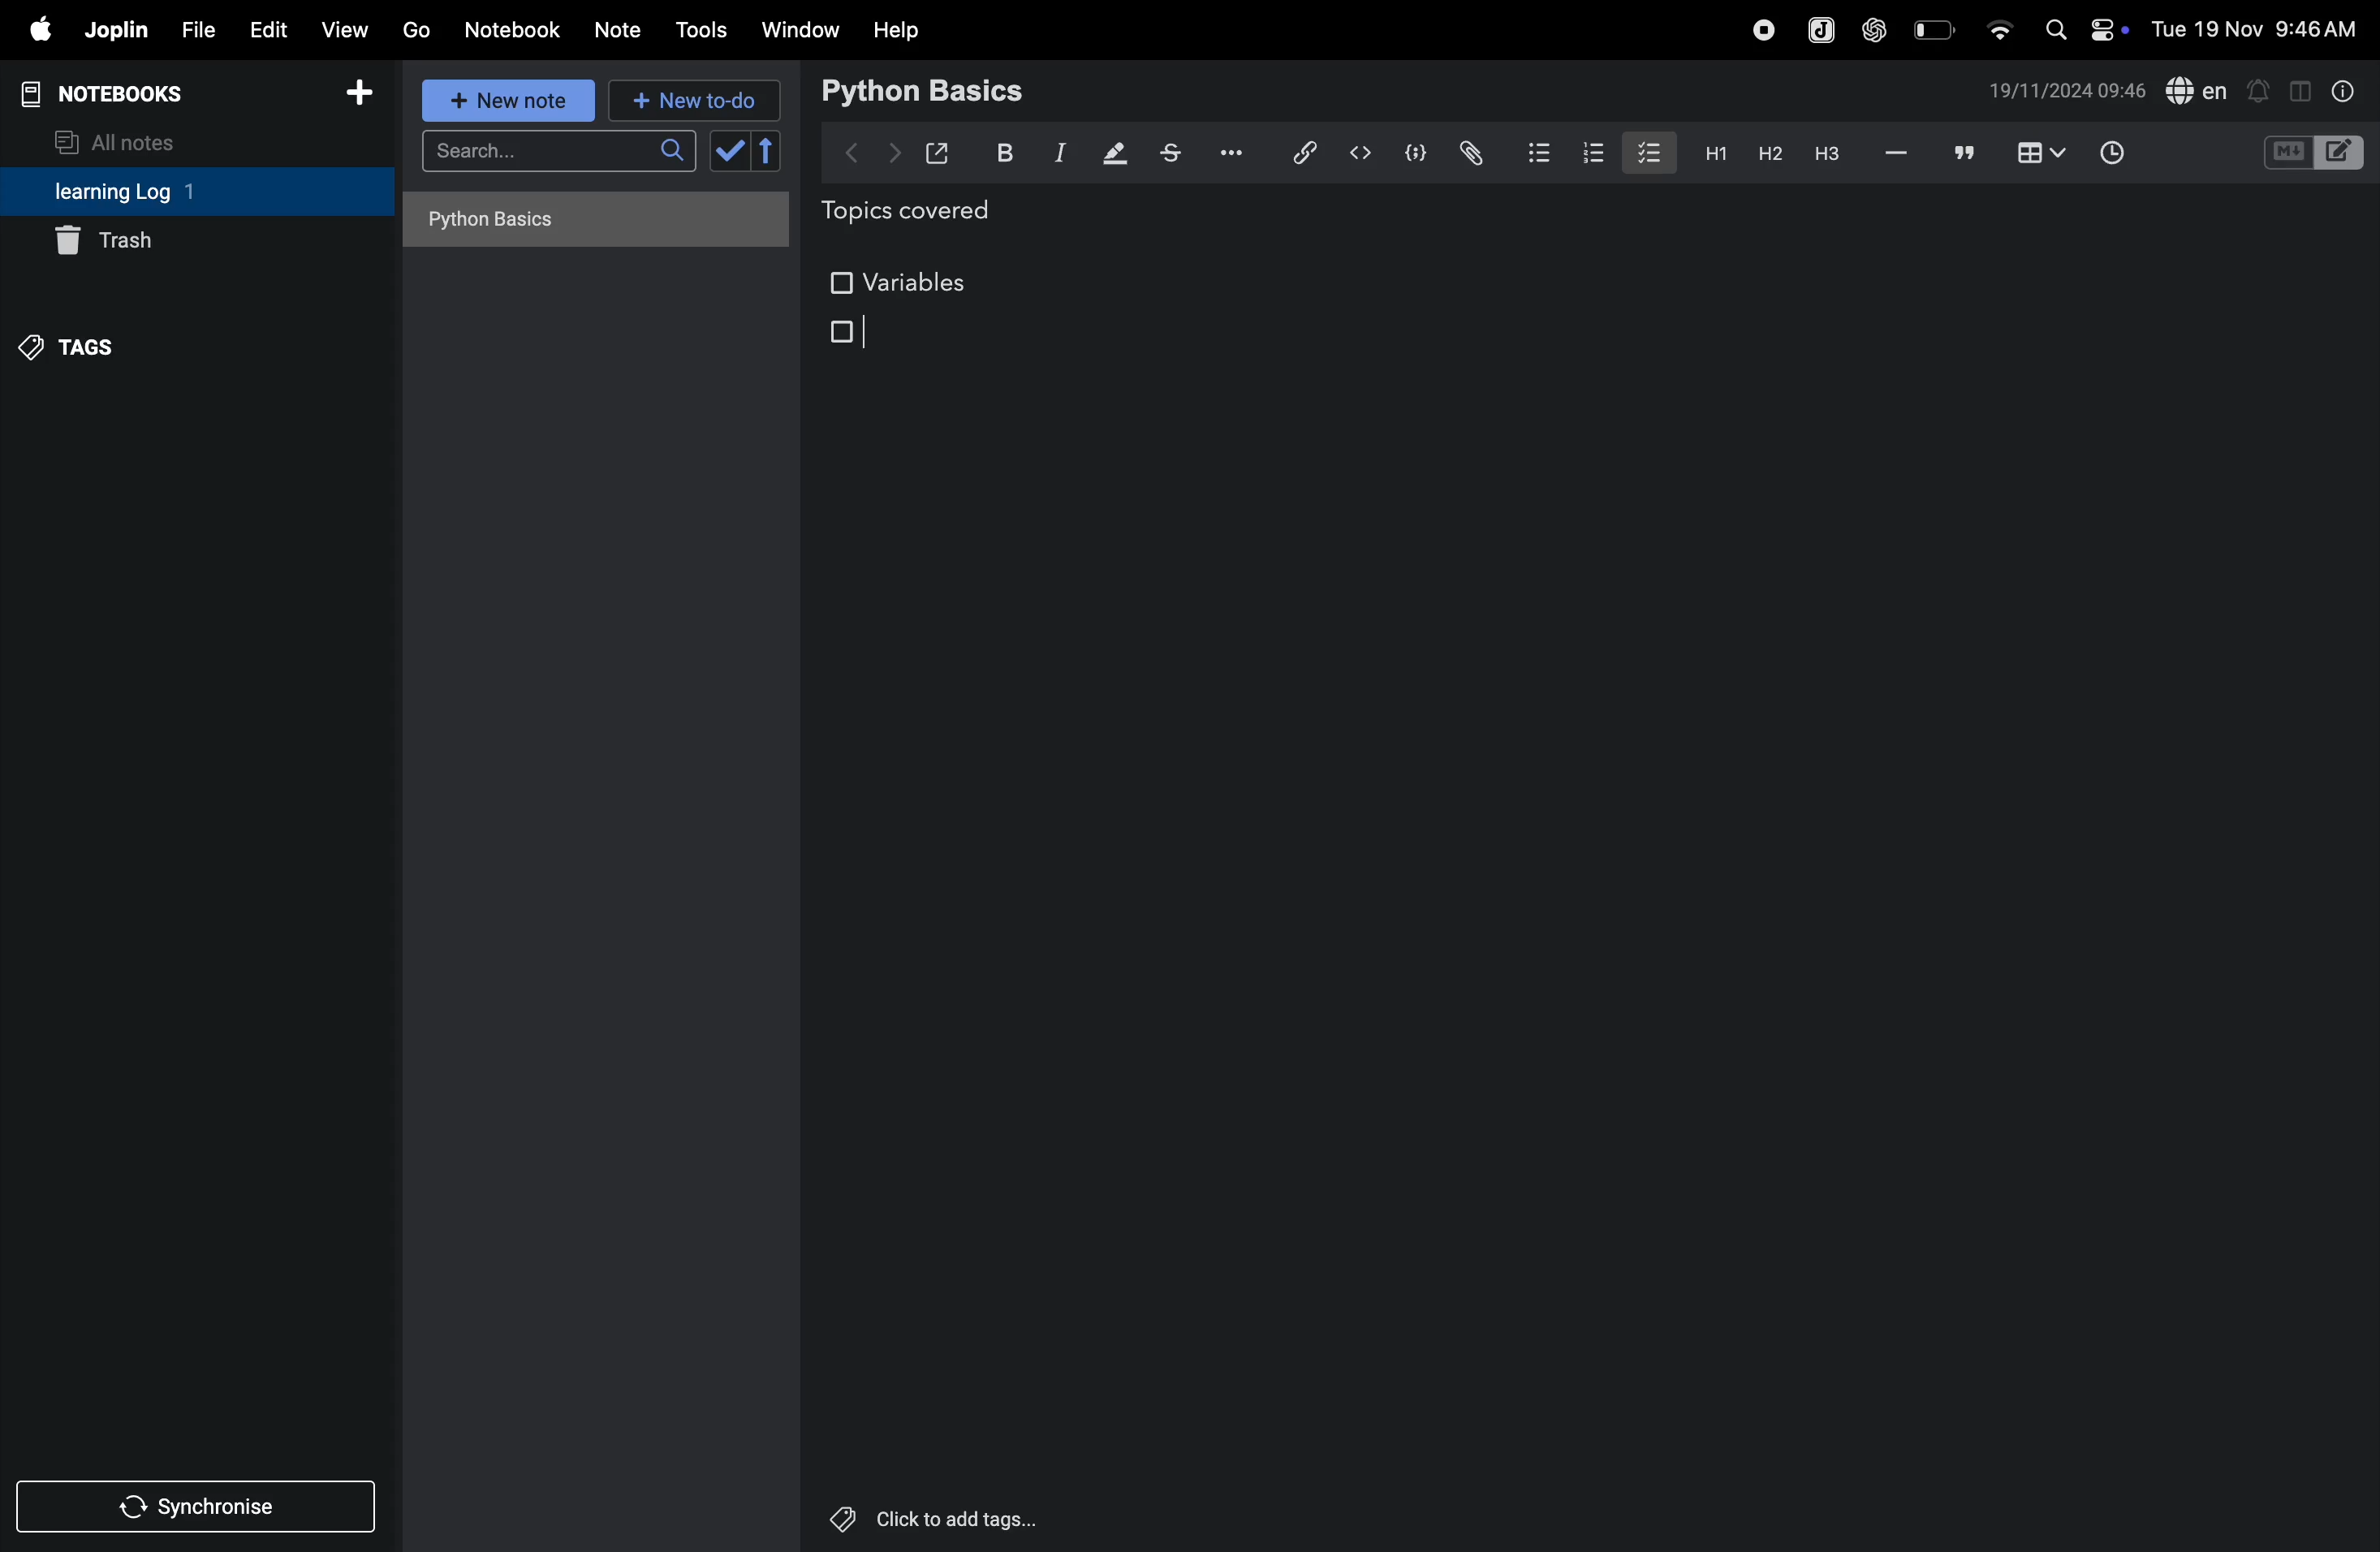 The height and width of the screenshot is (1552, 2380). What do you see at coordinates (2302, 89) in the screenshot?
I see `toggle editor layout` at bounding box center [2302, 89].